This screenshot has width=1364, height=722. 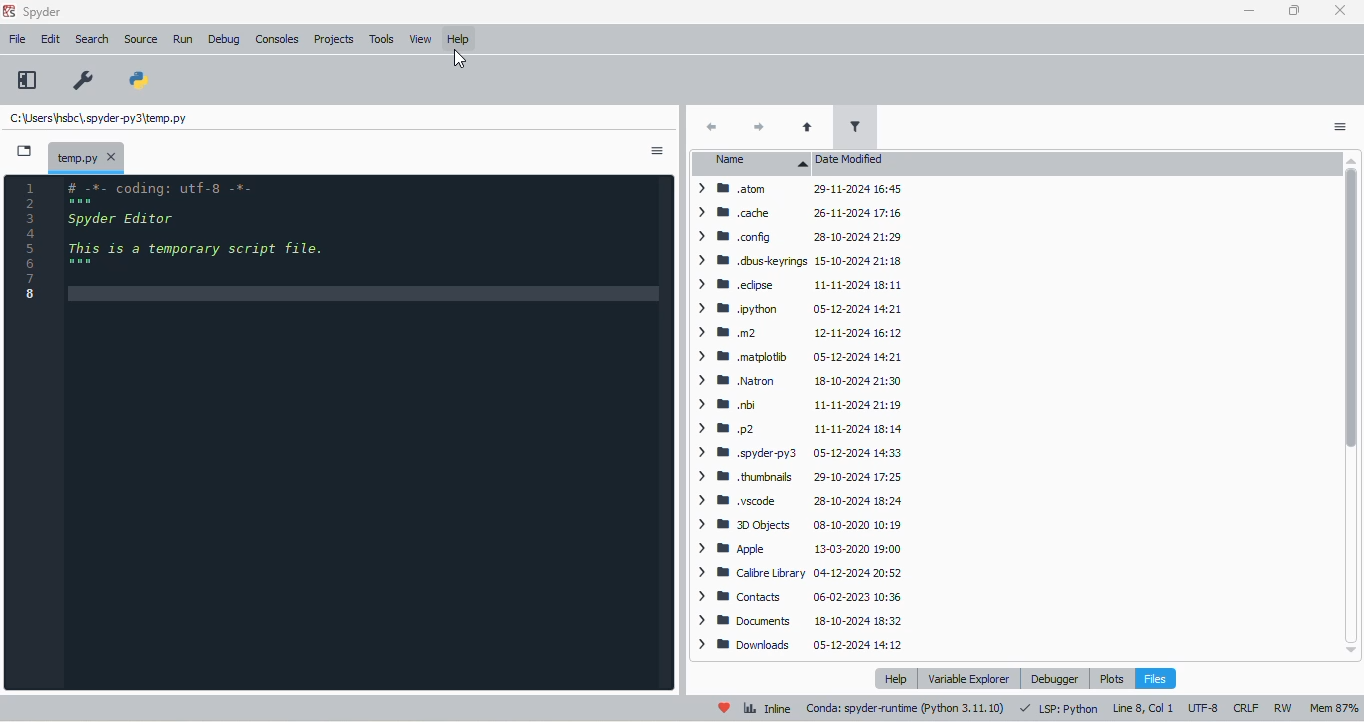 I want to click on > W atom 29-11-2024 16:45, so click(x=798, y=192).